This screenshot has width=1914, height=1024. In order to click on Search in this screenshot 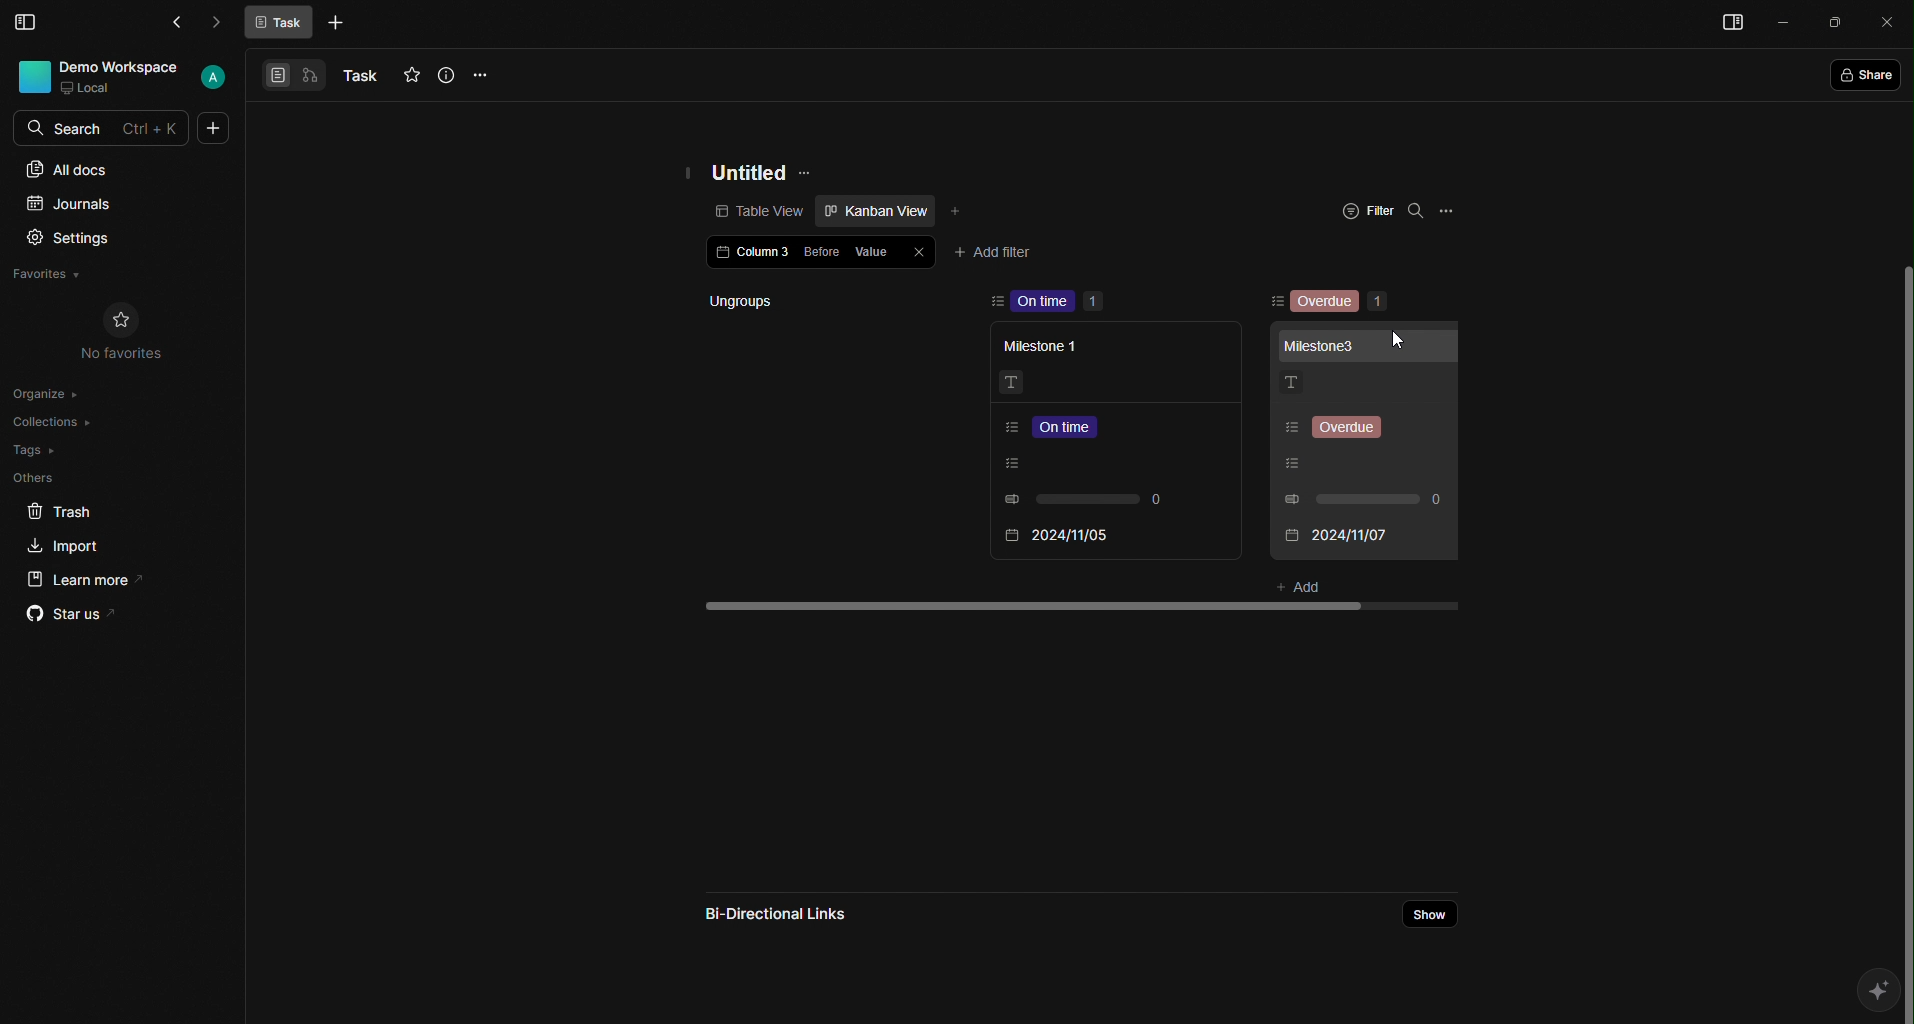, I will do `click(1417, 213)`.